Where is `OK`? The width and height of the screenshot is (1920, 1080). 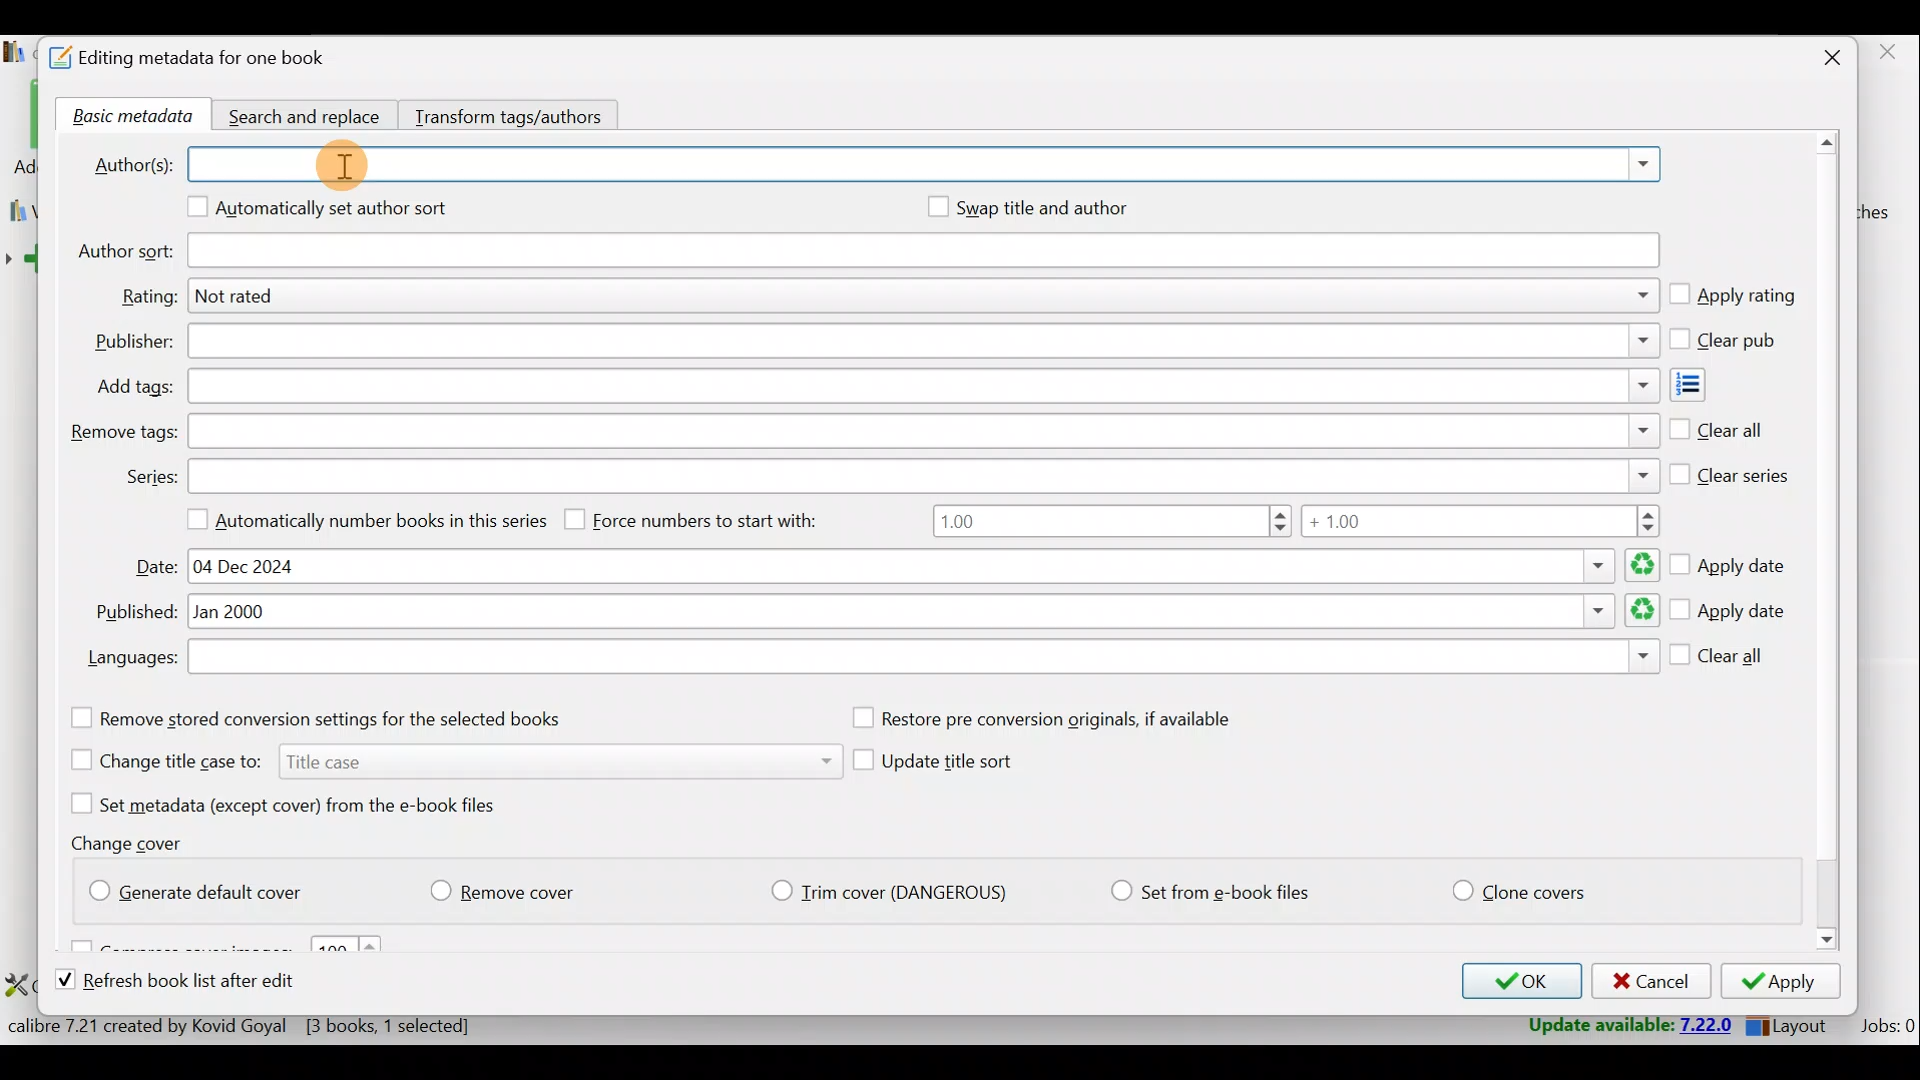
OK is located at coordinates (1516, 981).